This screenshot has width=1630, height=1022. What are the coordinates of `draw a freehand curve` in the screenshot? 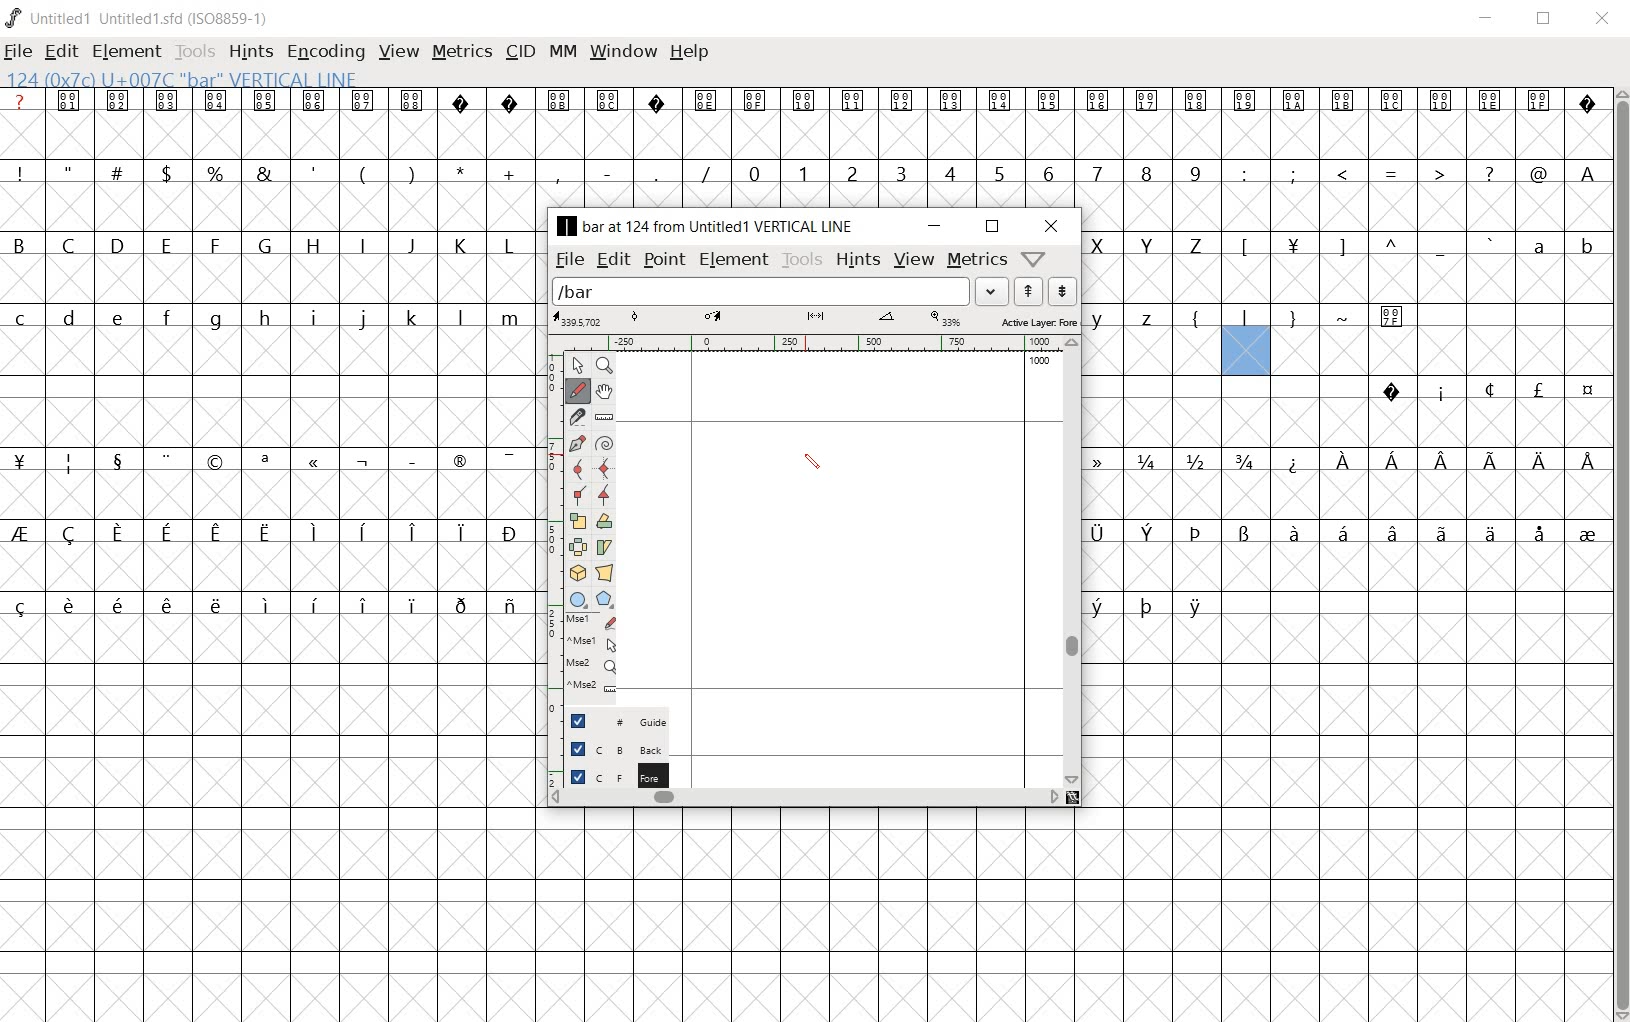 It's located at (578, 390).